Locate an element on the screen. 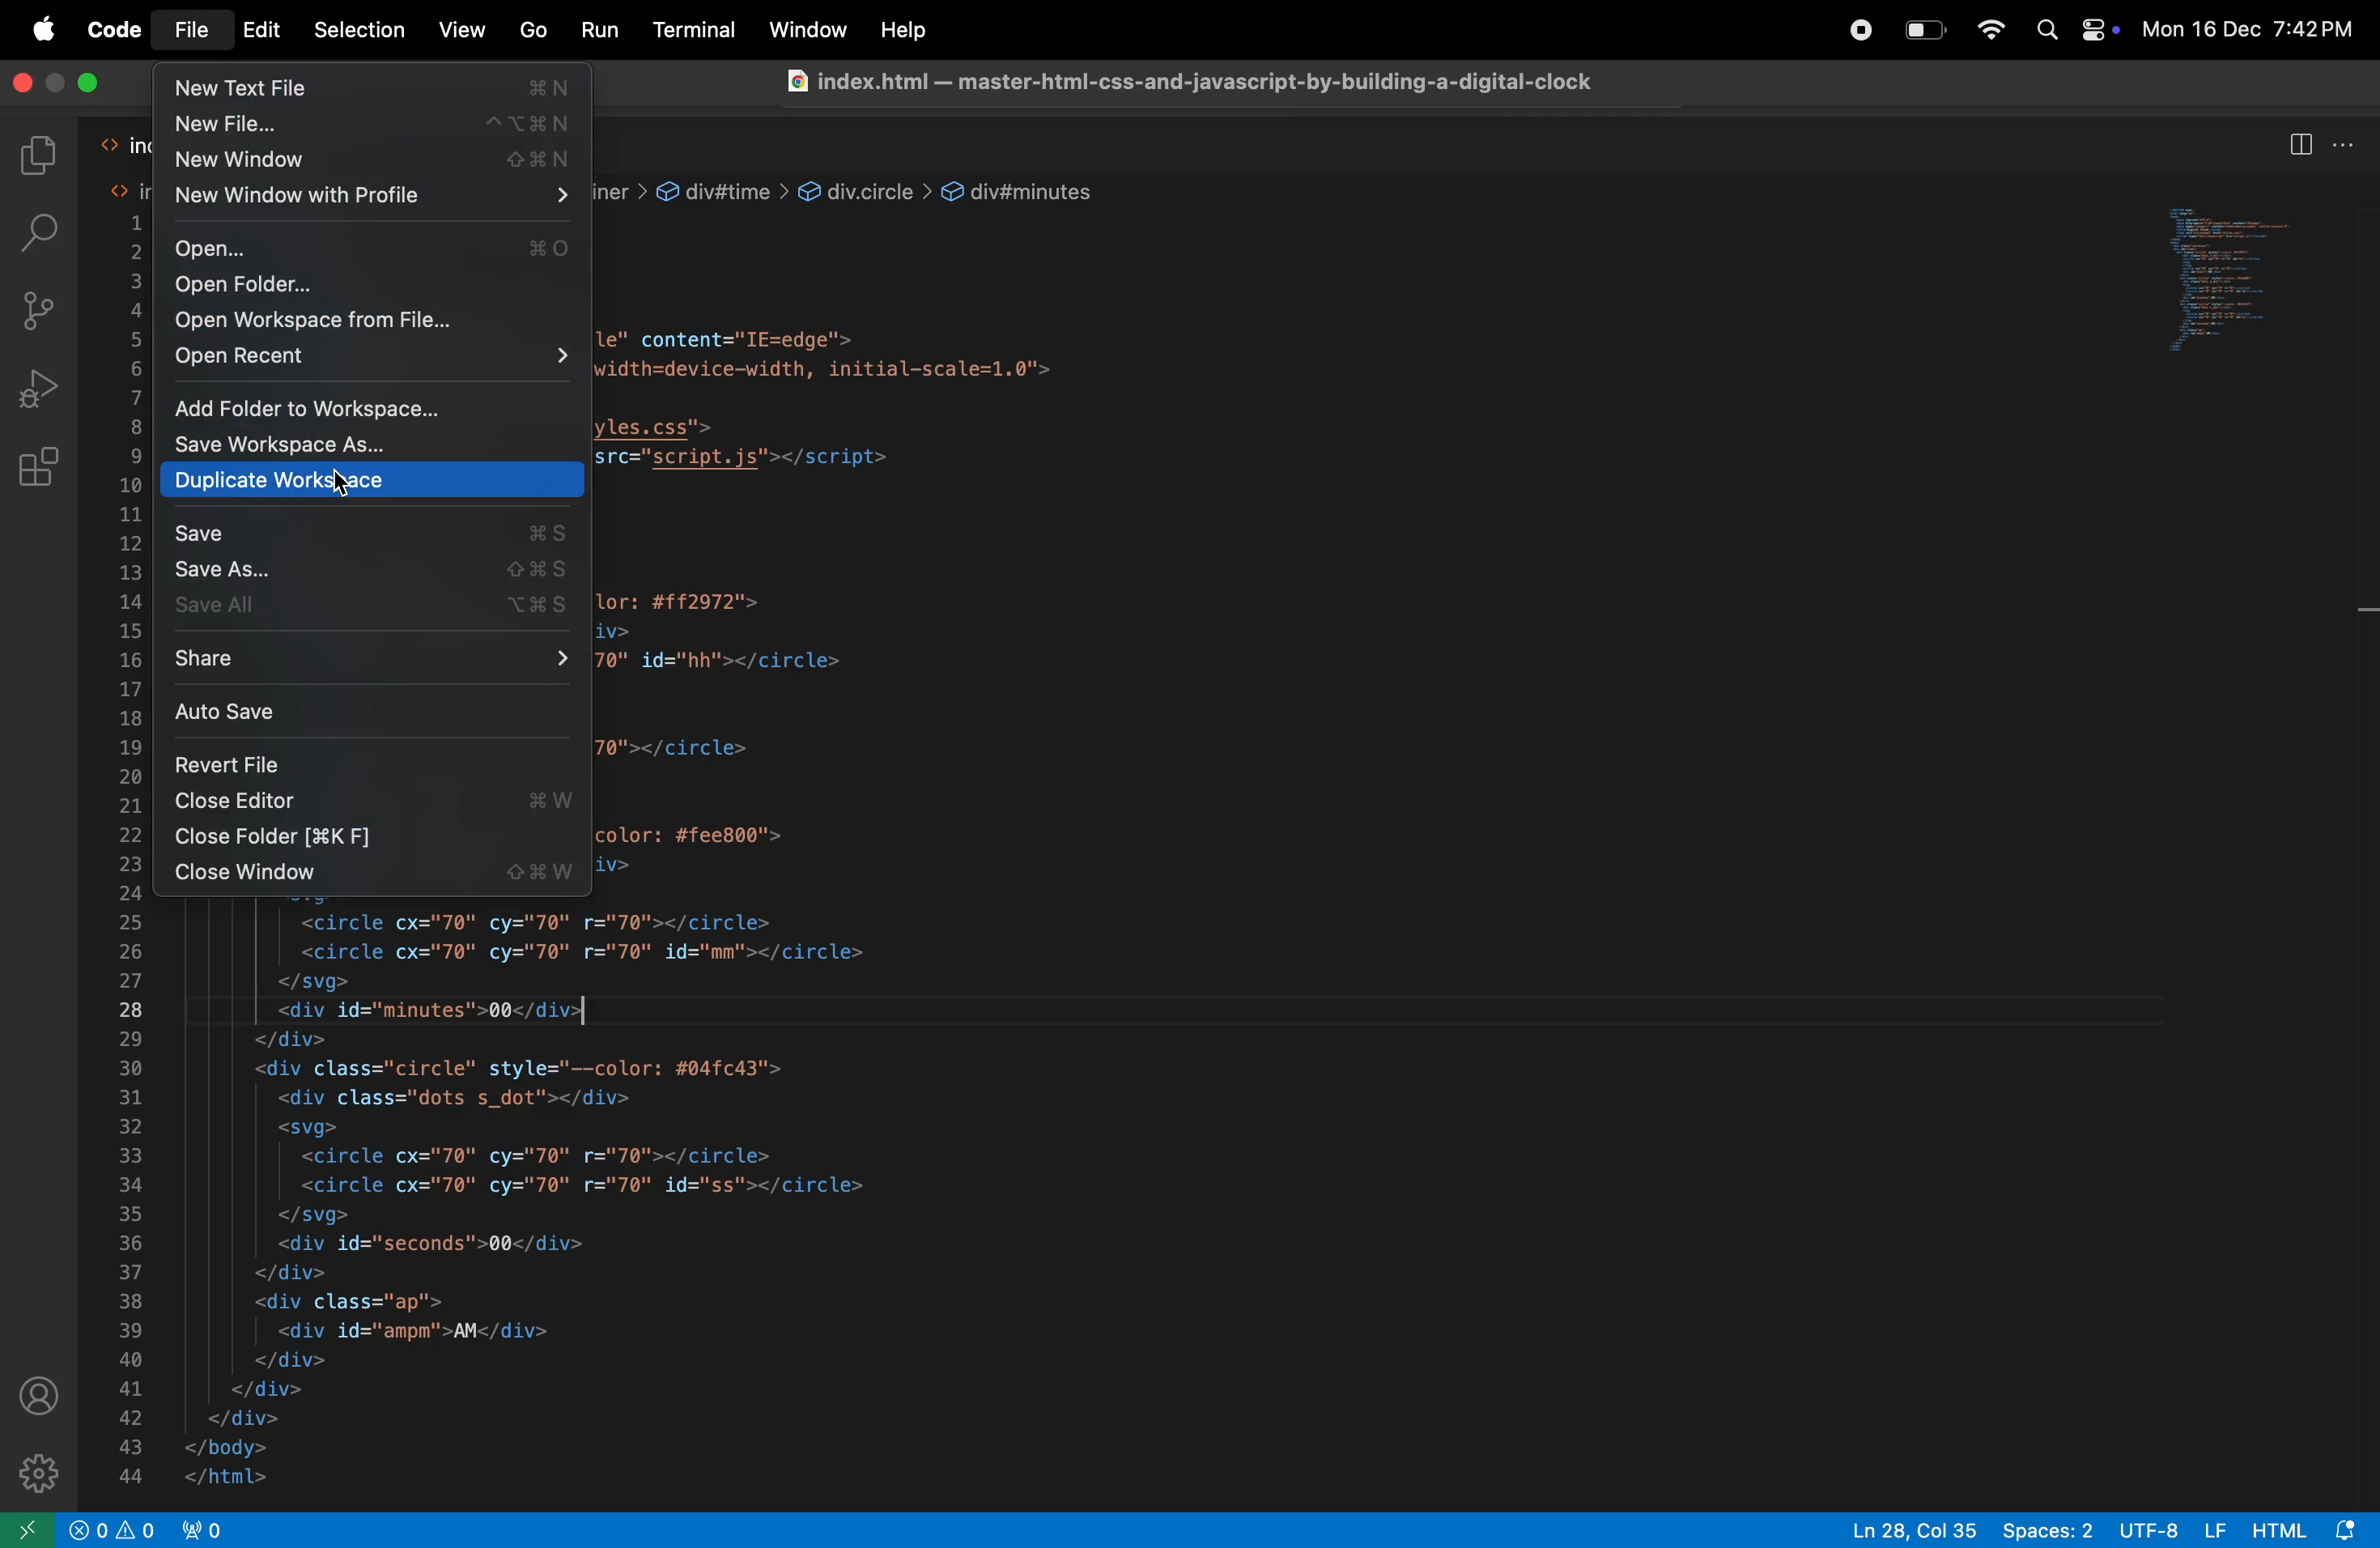 This screenshot has width=2380, height=1548. save is located at coordinates (372, 534).